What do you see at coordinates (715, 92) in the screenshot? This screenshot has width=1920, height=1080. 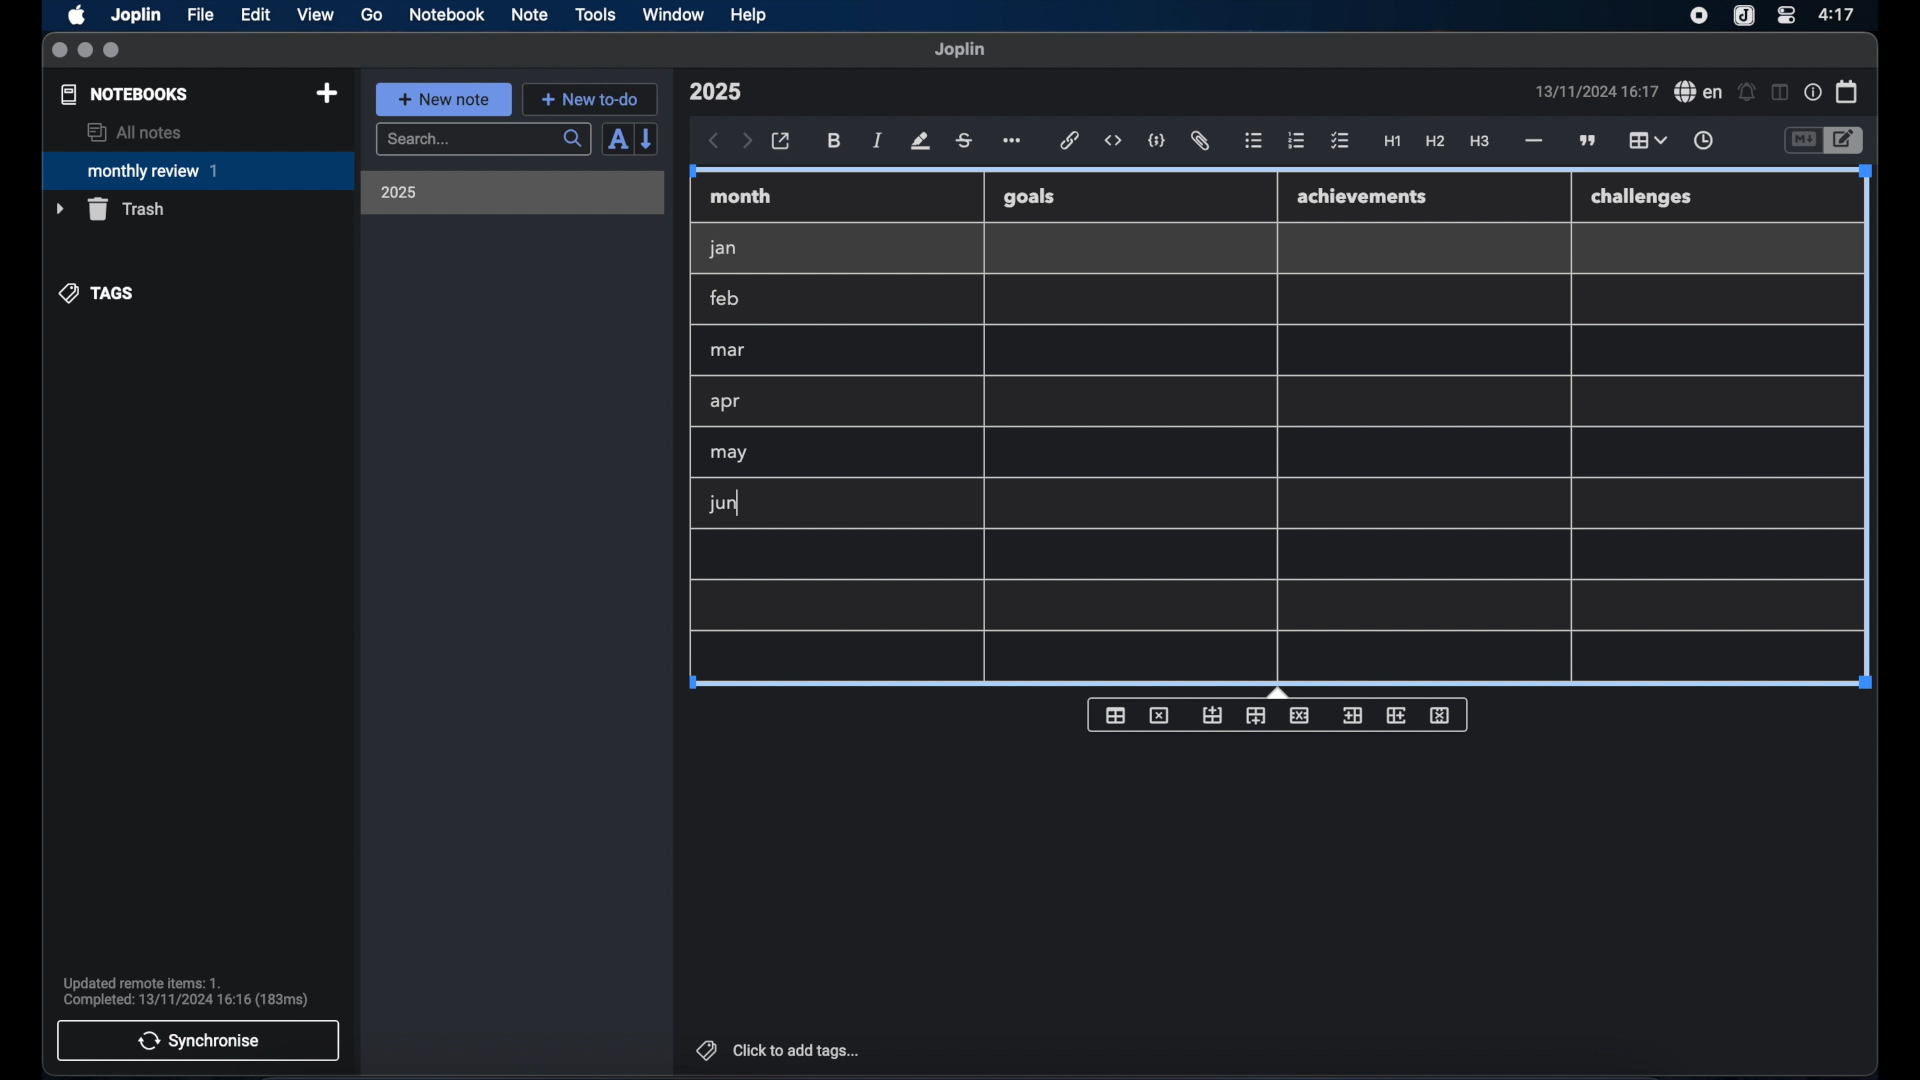 I see `note title` at bounding box center [715, 92].